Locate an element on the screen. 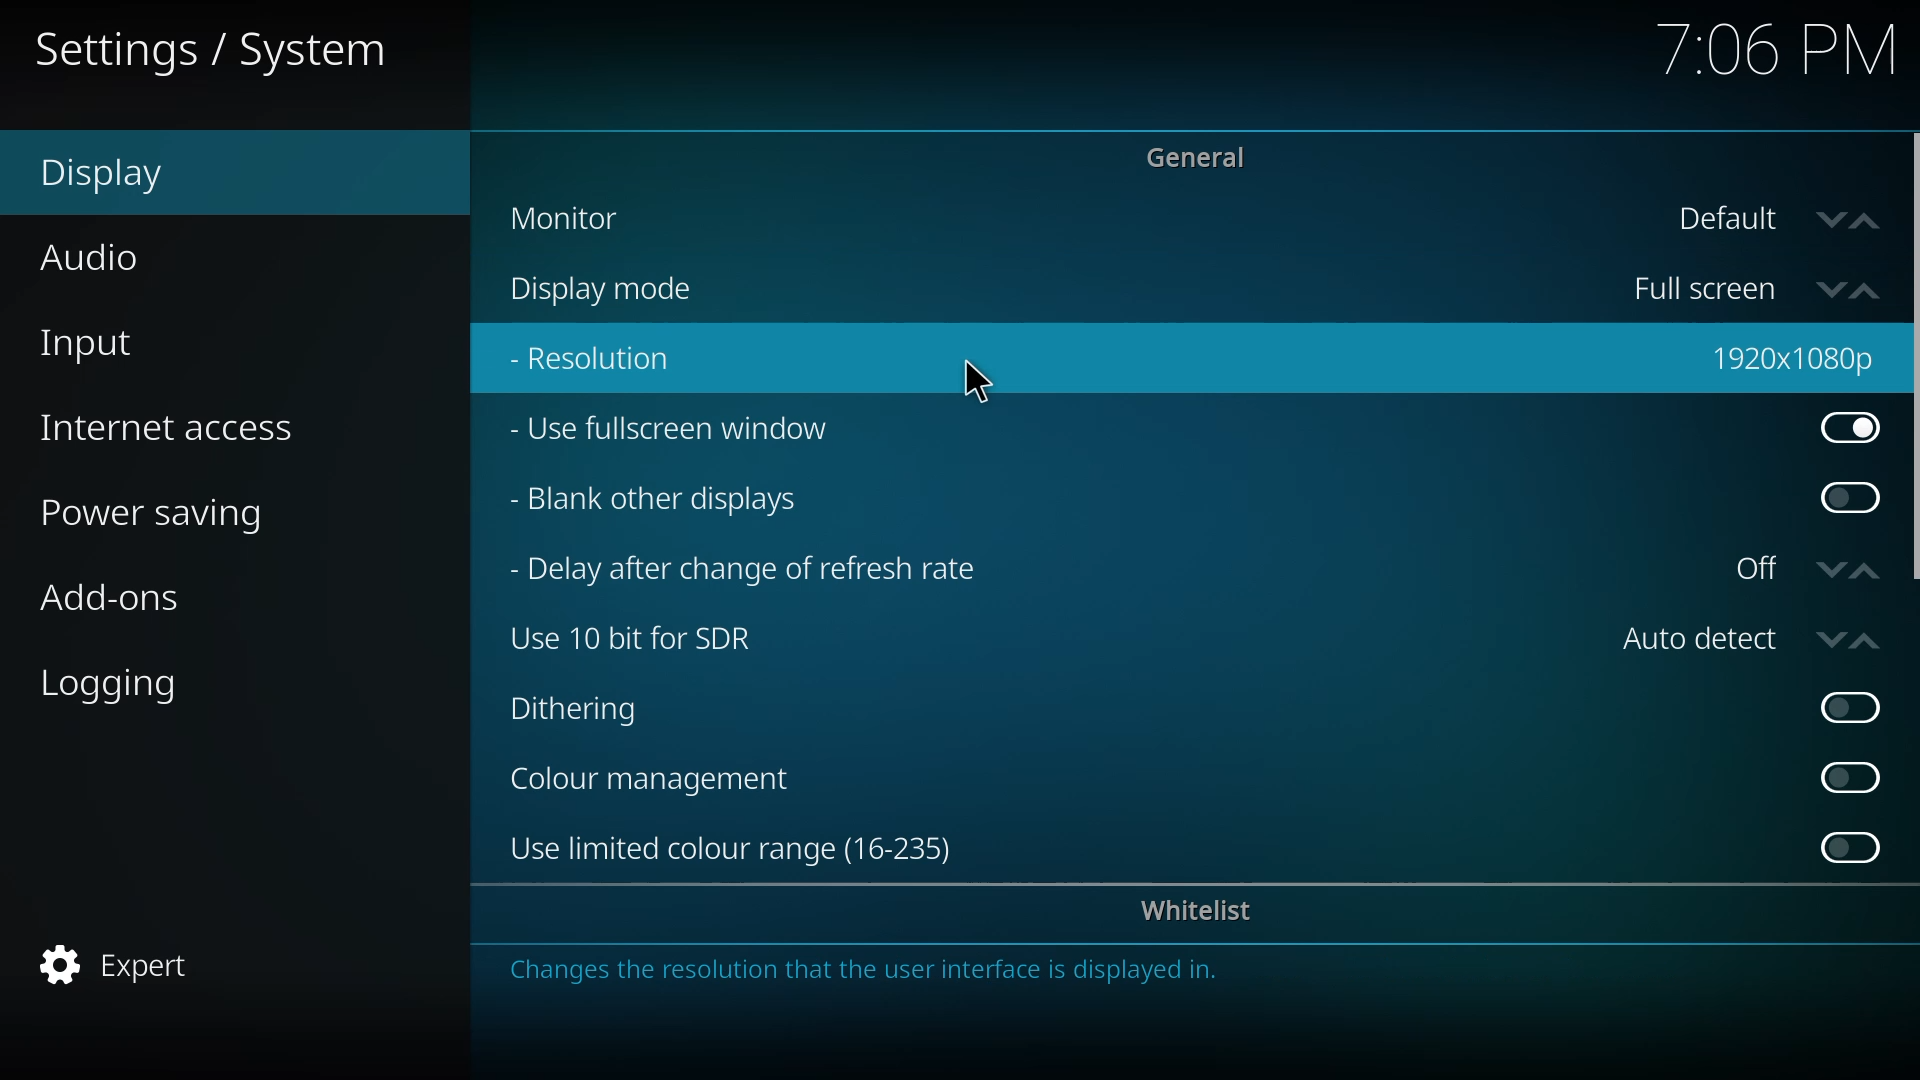 The image size is (1920, 1080). default is located at coordinates (1772, 221).